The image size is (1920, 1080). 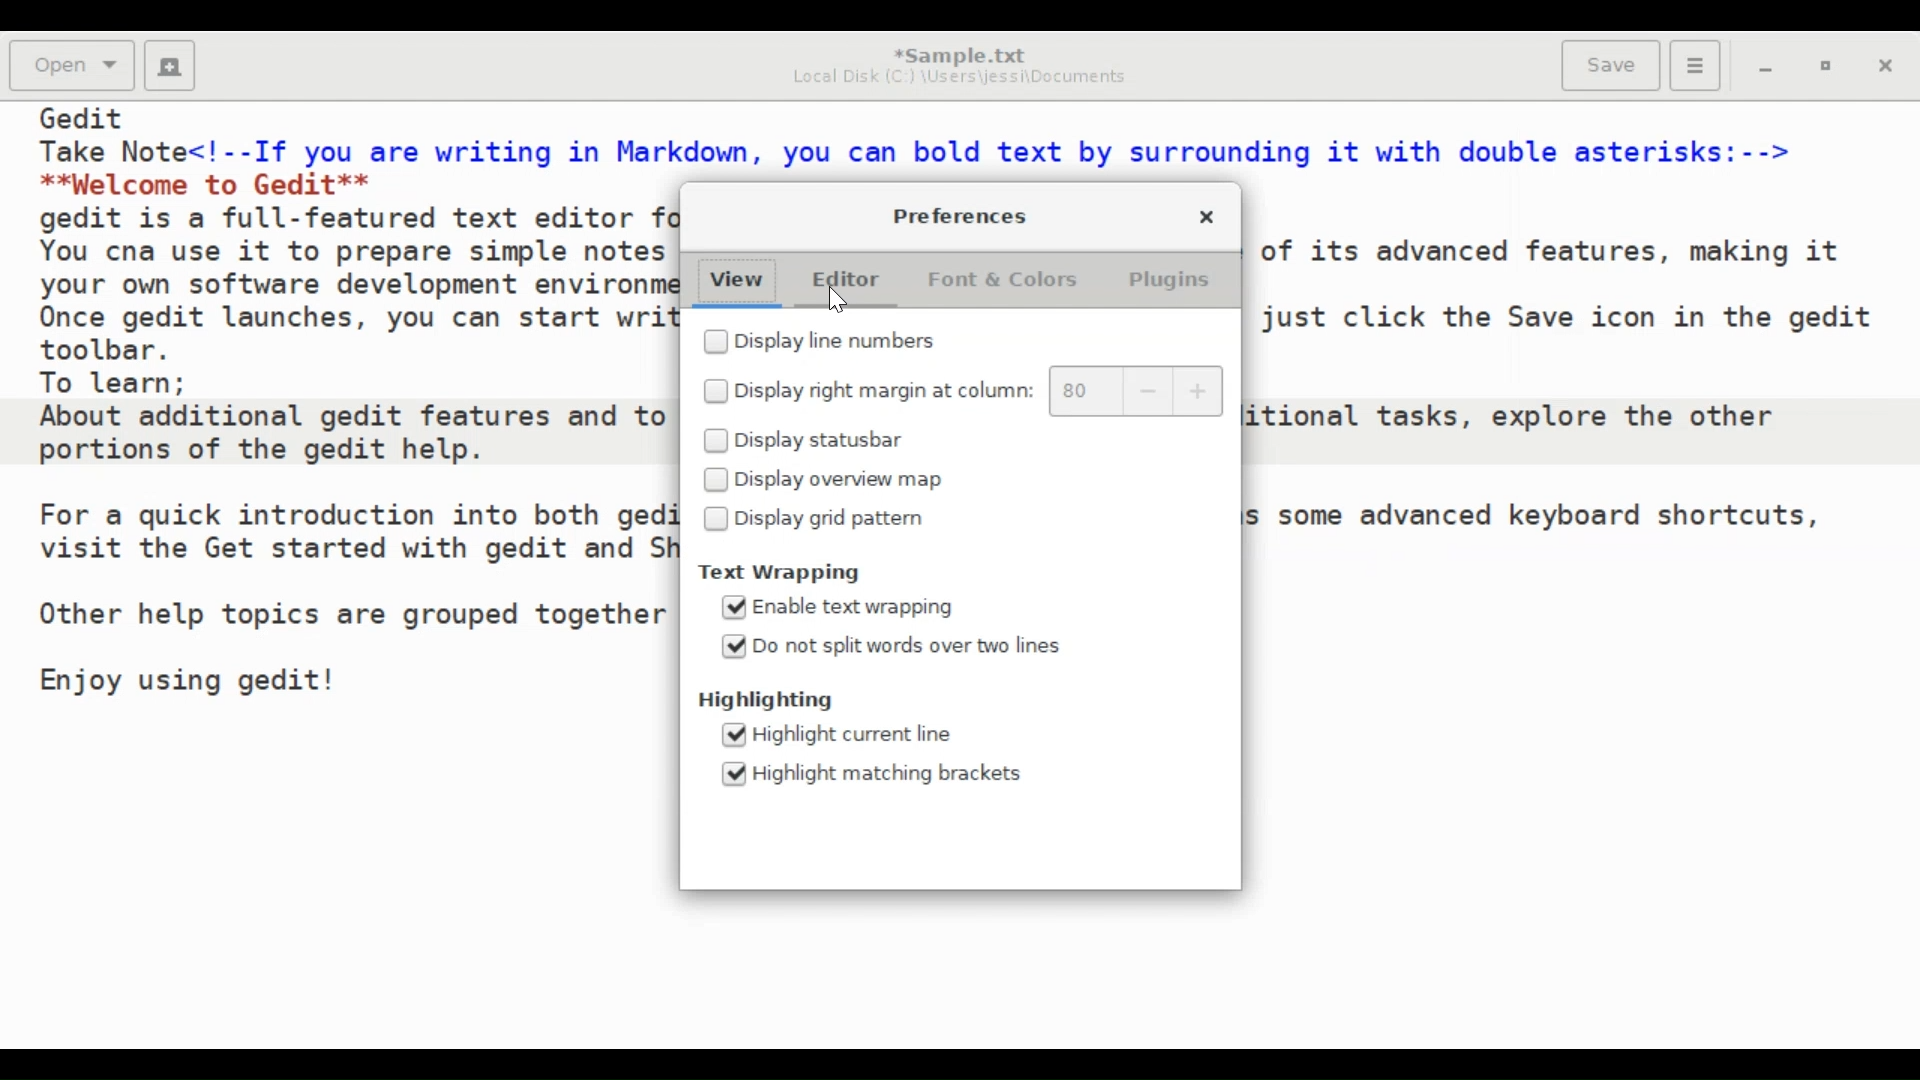 What do you see at coordinates (866, 391) in the screenshot?
I see `(un)select Display right margin at column` at bounding box center [866, 391].